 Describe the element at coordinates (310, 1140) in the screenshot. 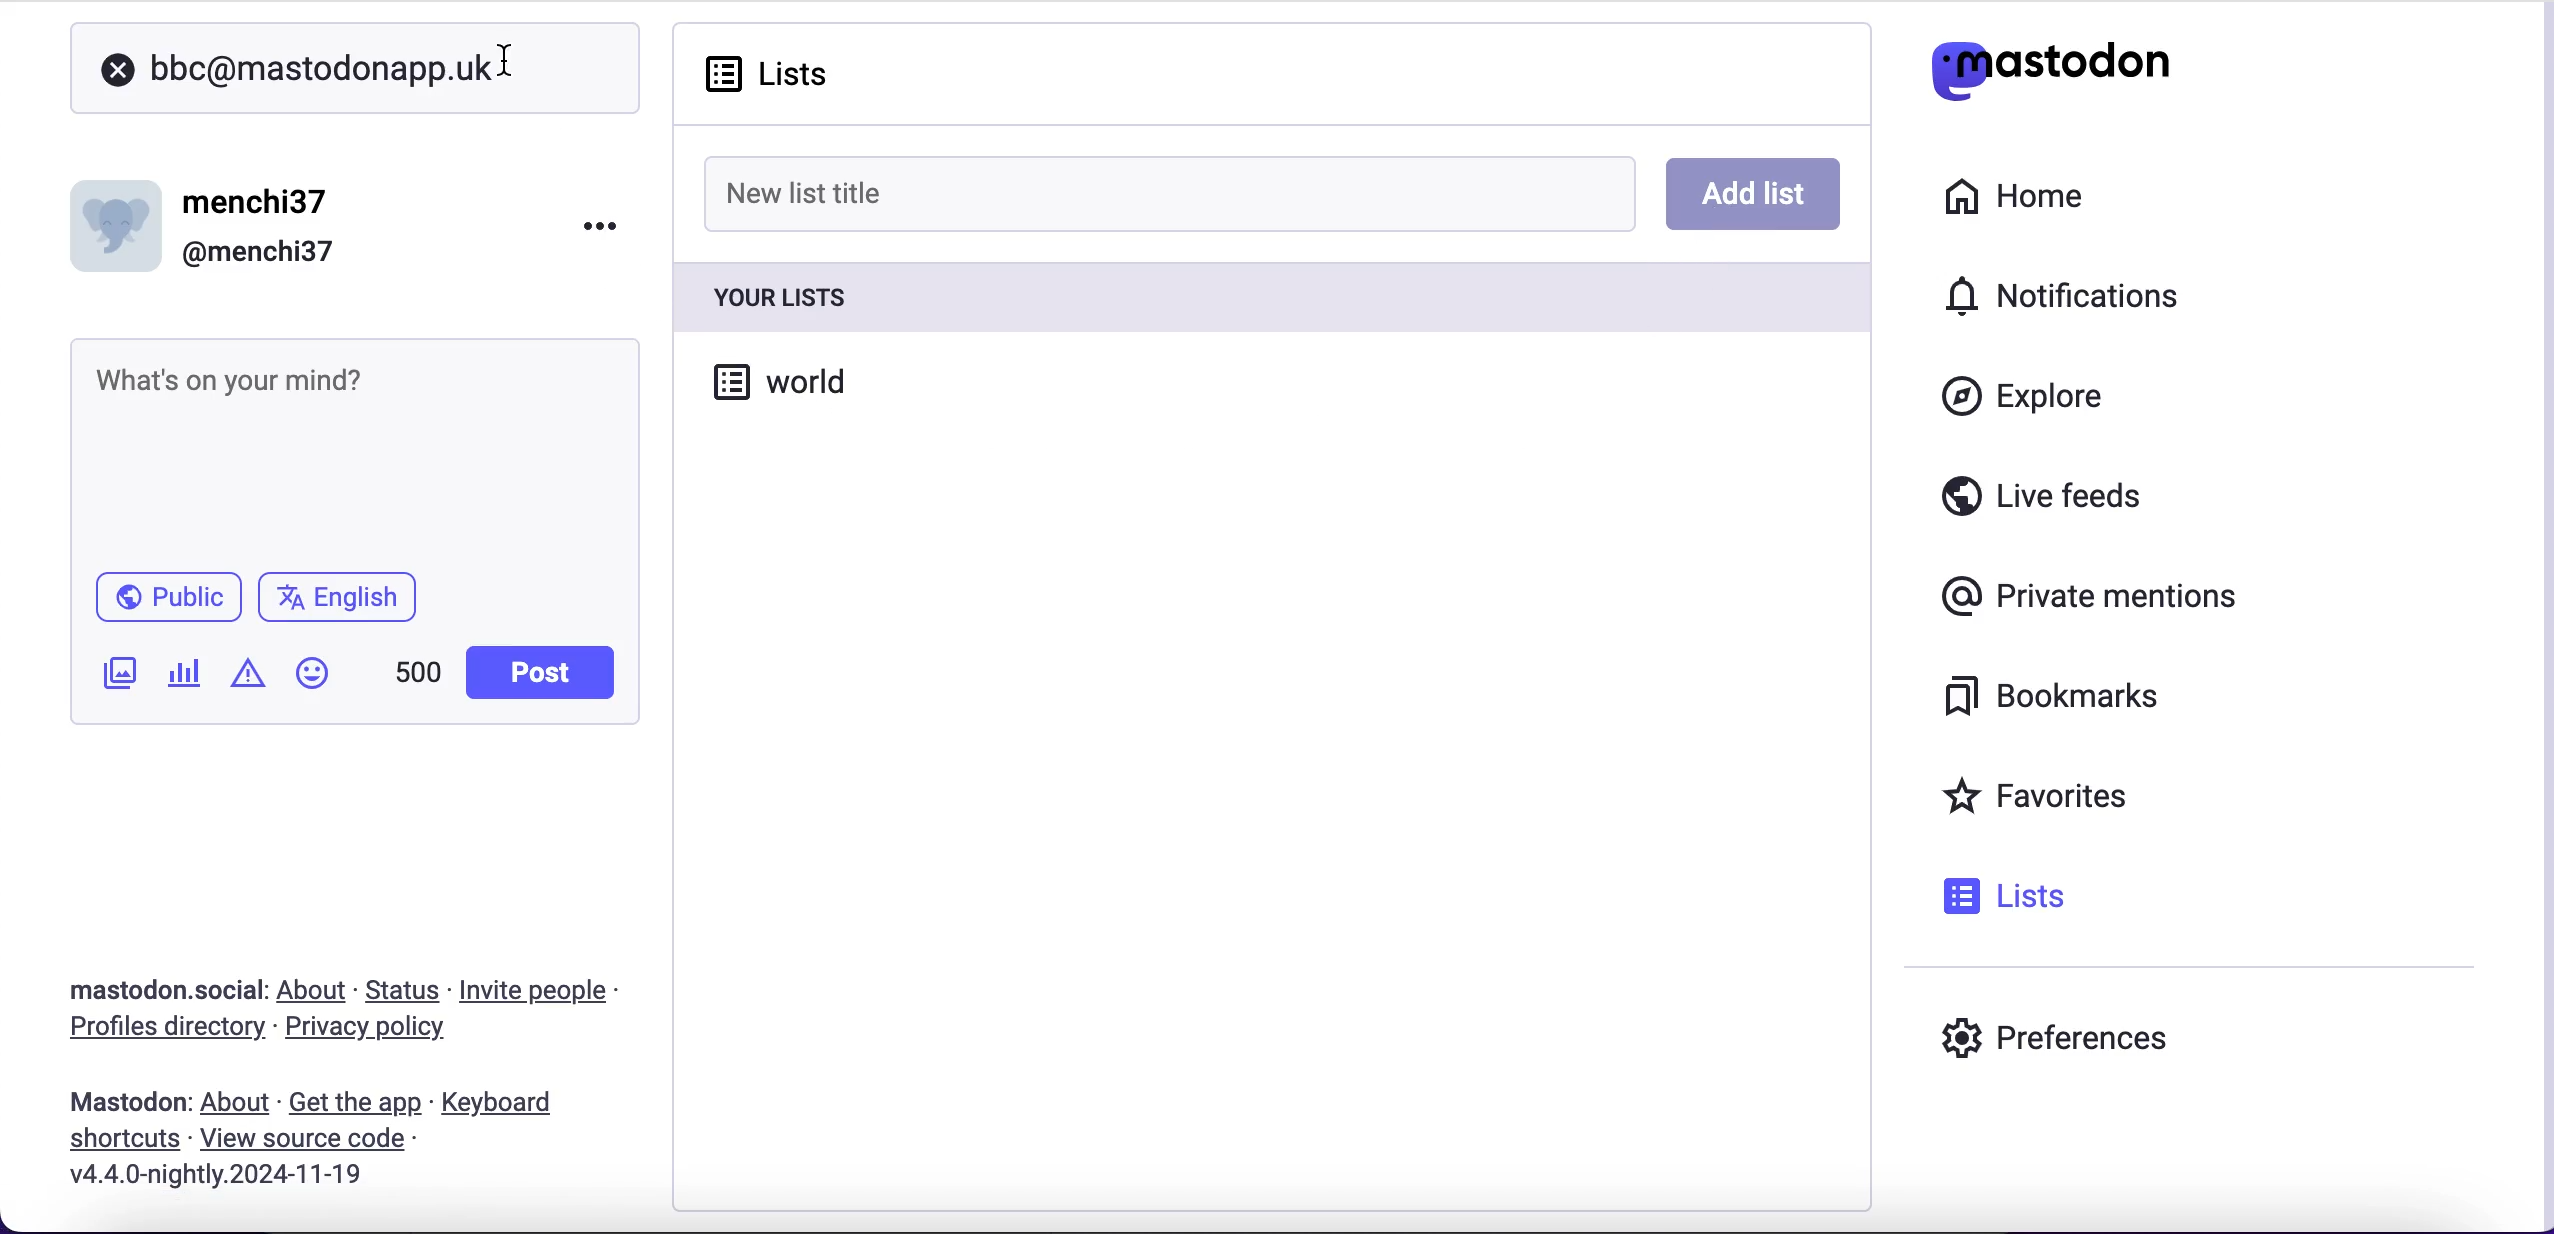

I see `view source code` at that location.